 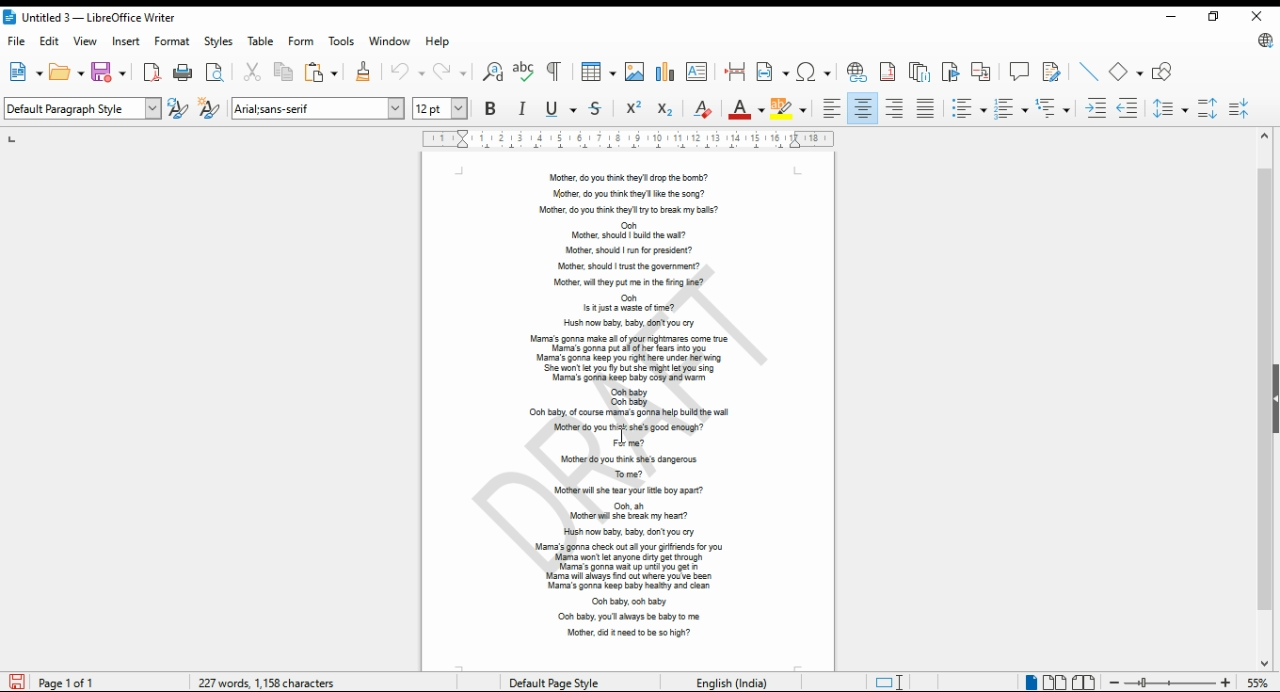 What do you see at coordinates (364, 72) in the screenshot?
I see `clone formatting` at bounding box center [364, 72].